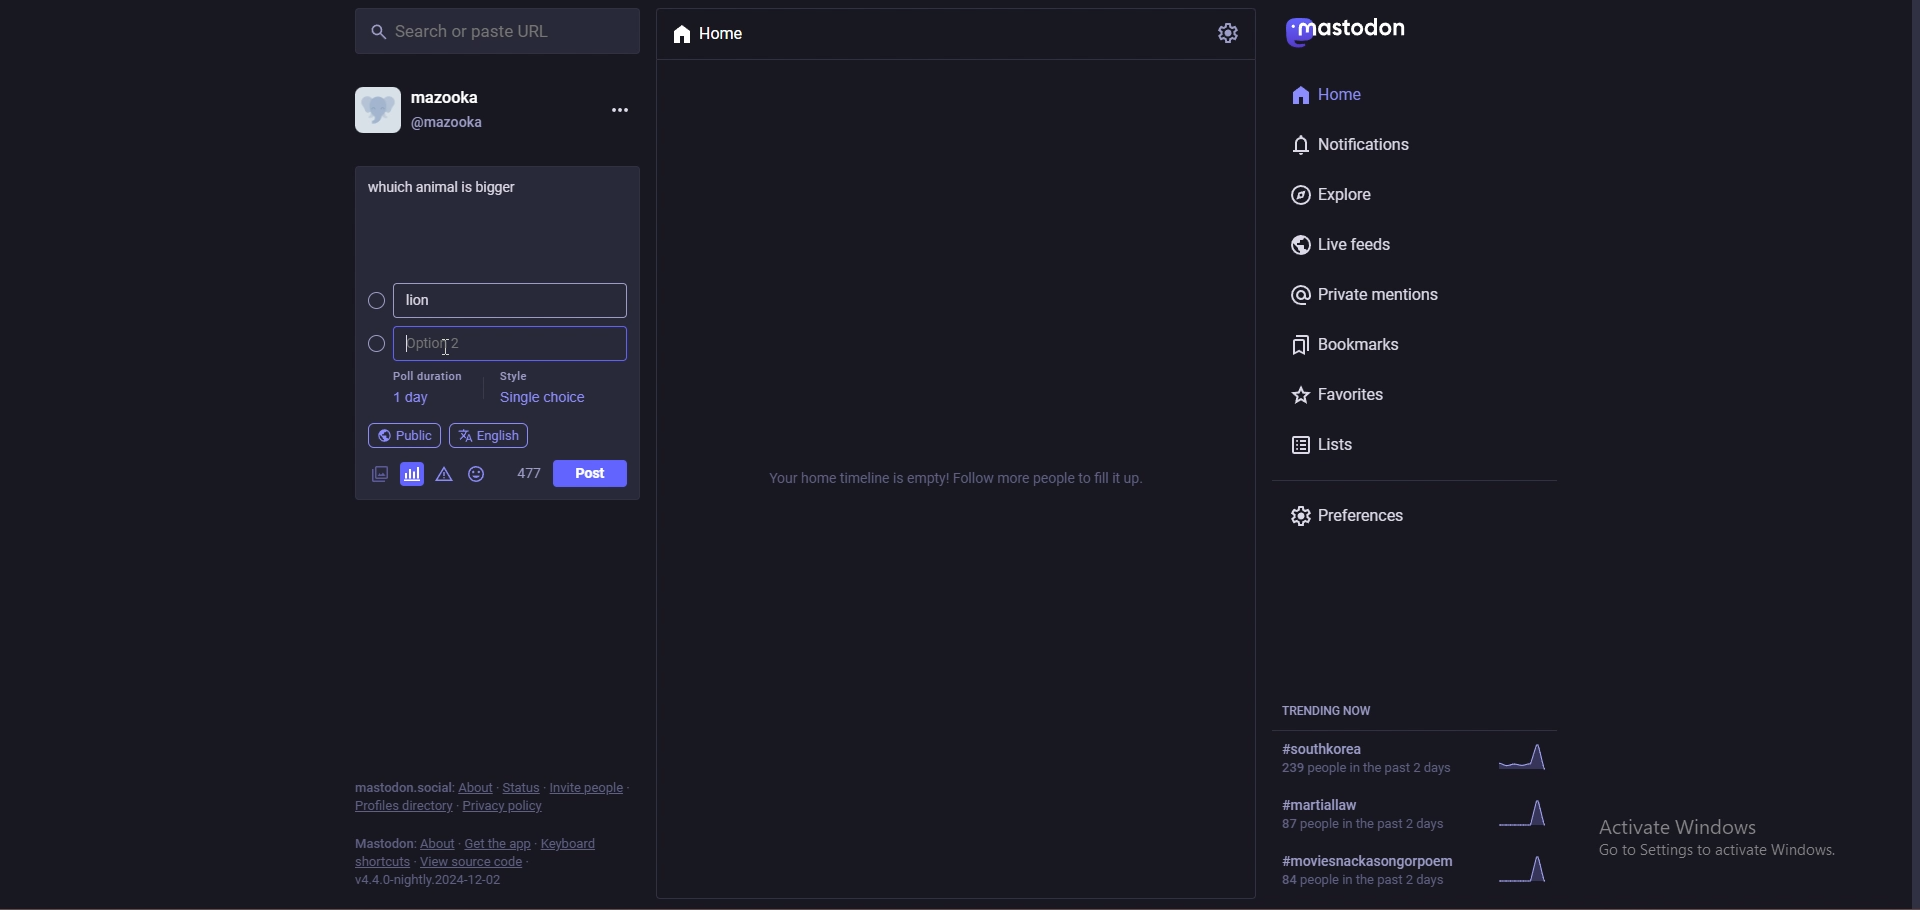 The width and height of the screenshot is (1920, 910). What do you see at coordinates (1352, 245) in the screenshot?
I see `live feeds` at bounding box center [1352, 245].